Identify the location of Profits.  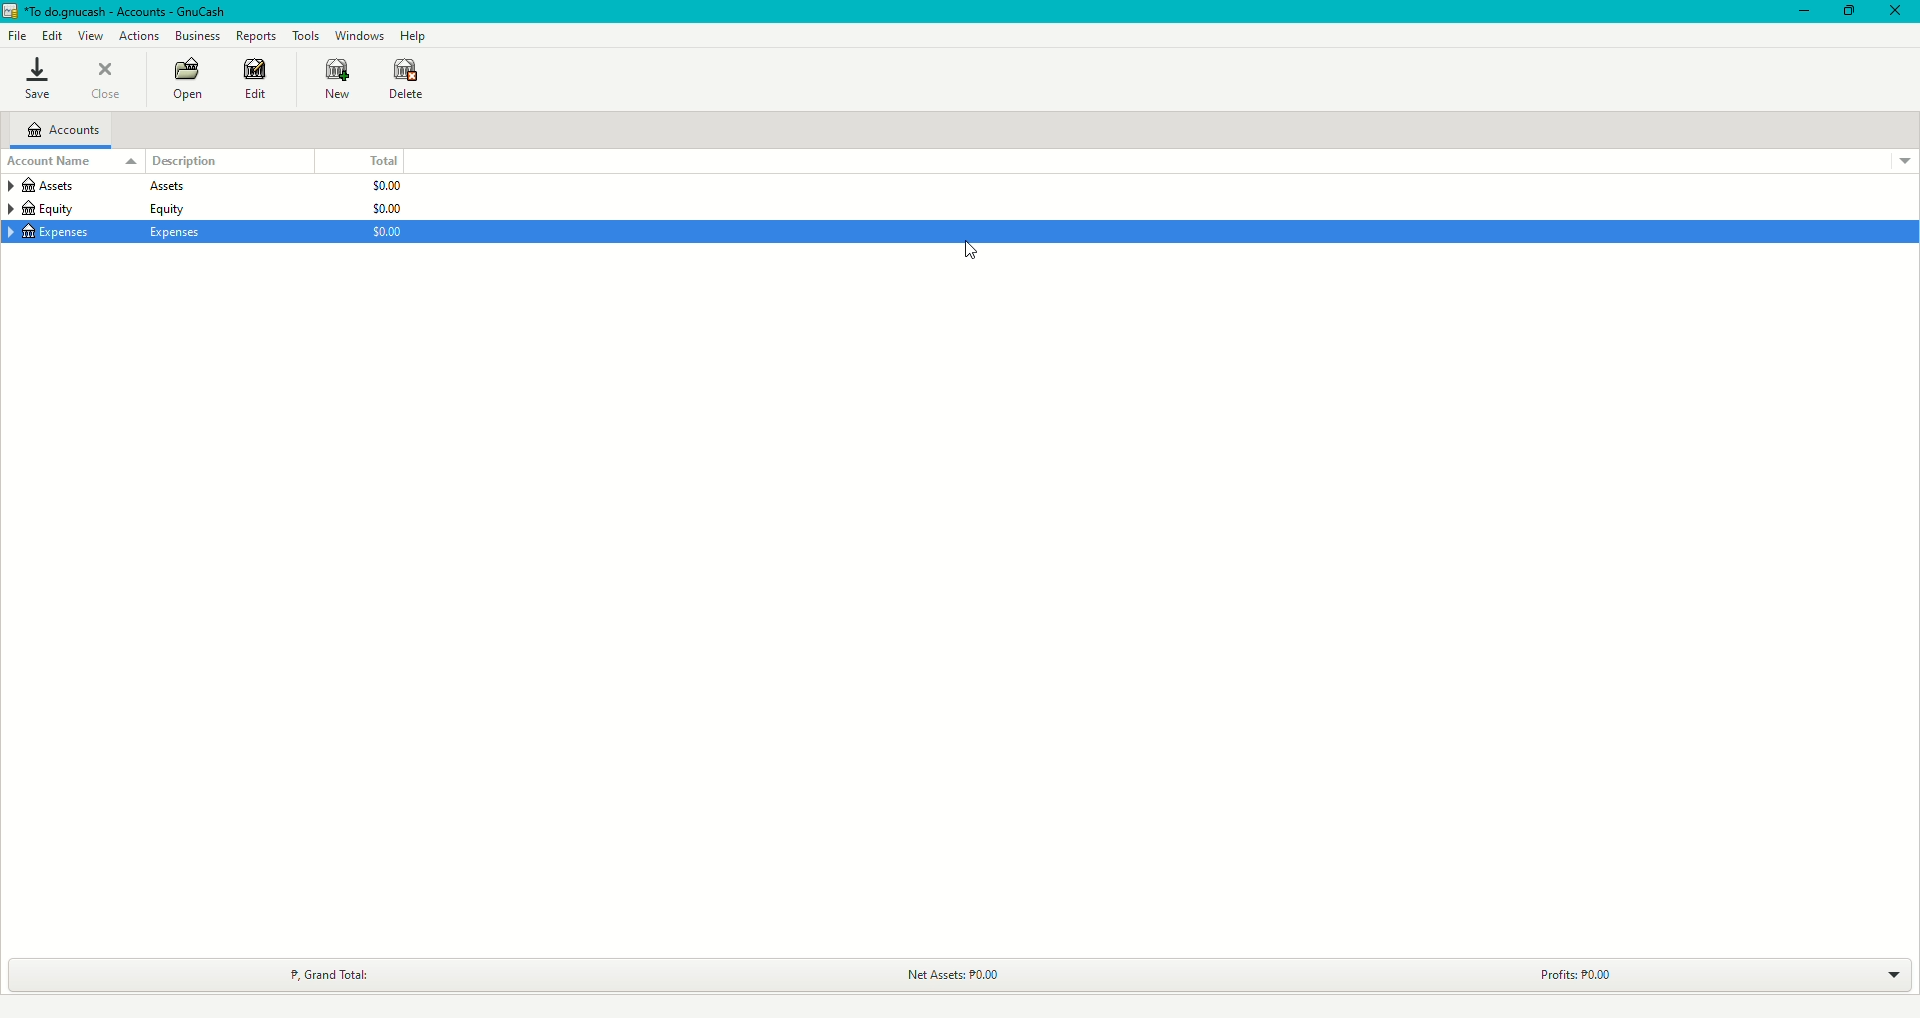
(1570, 976).